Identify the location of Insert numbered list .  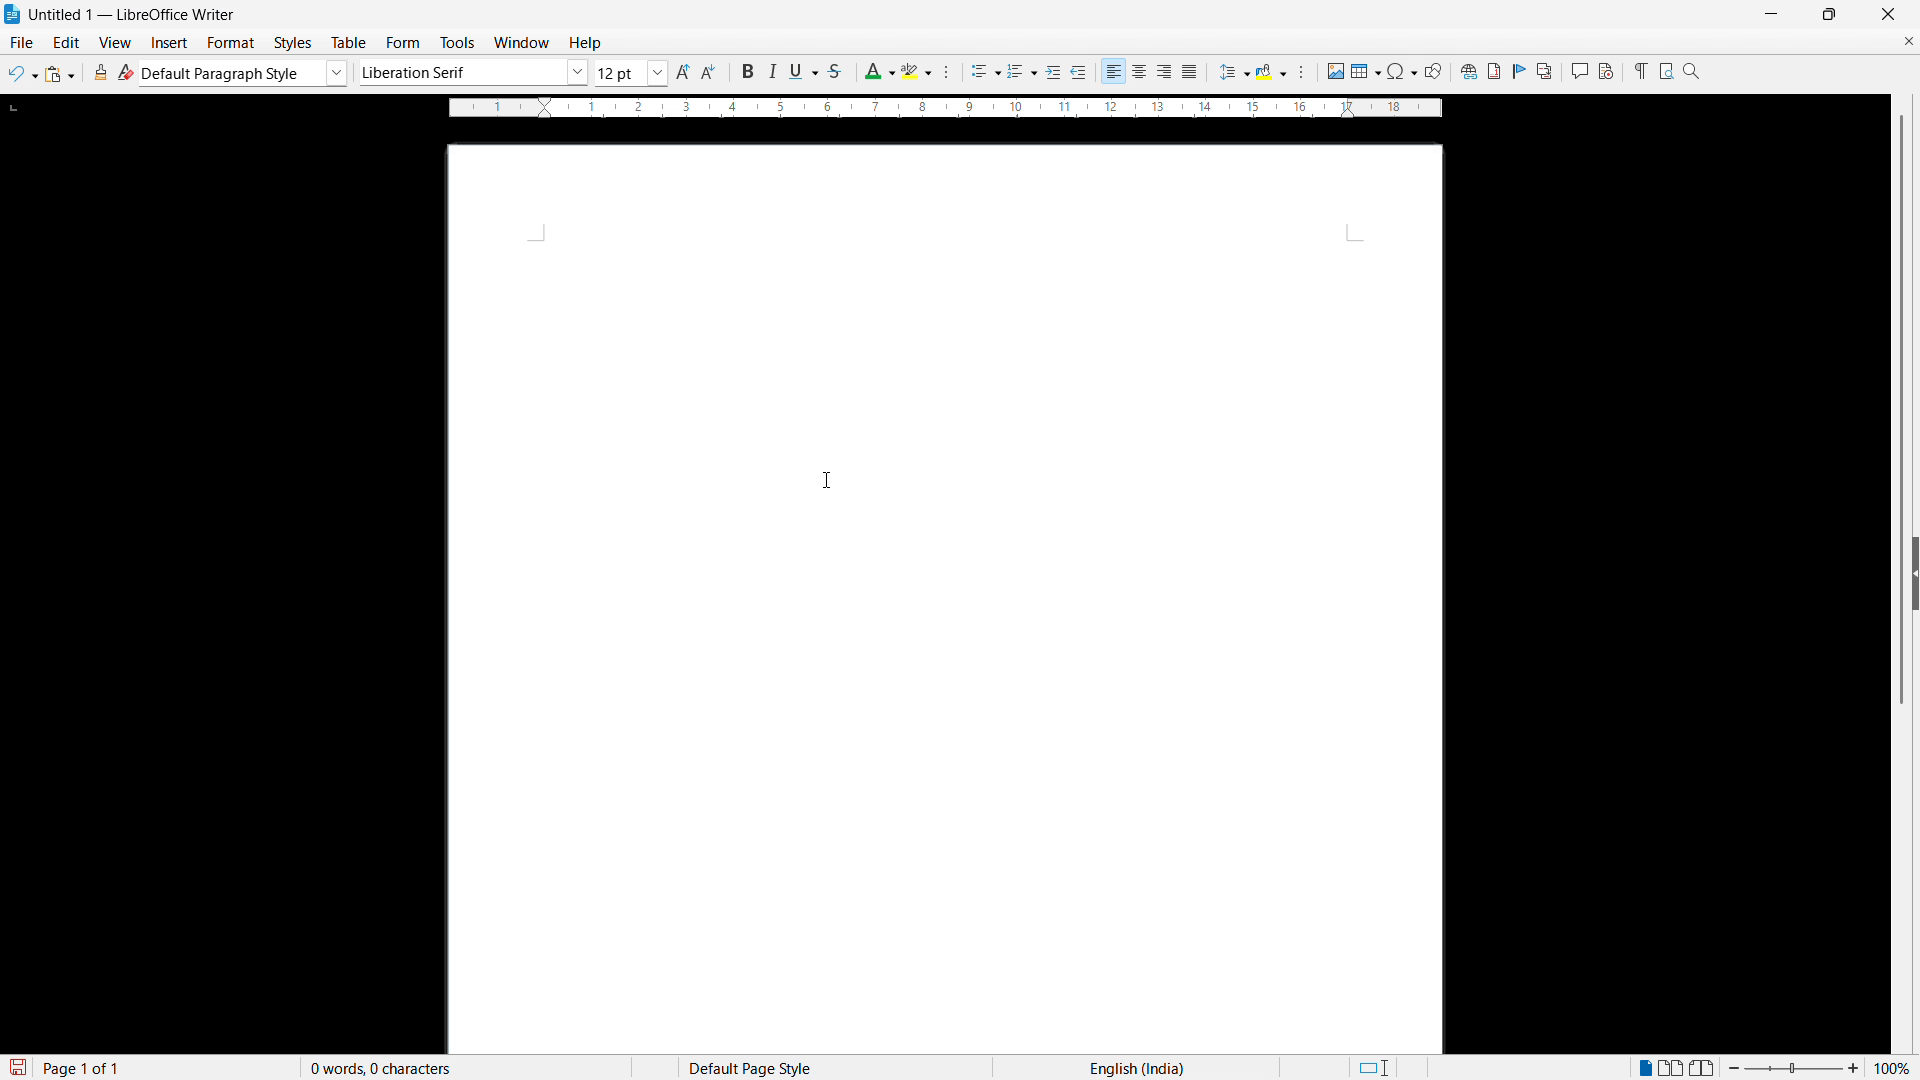
(1022, 73).